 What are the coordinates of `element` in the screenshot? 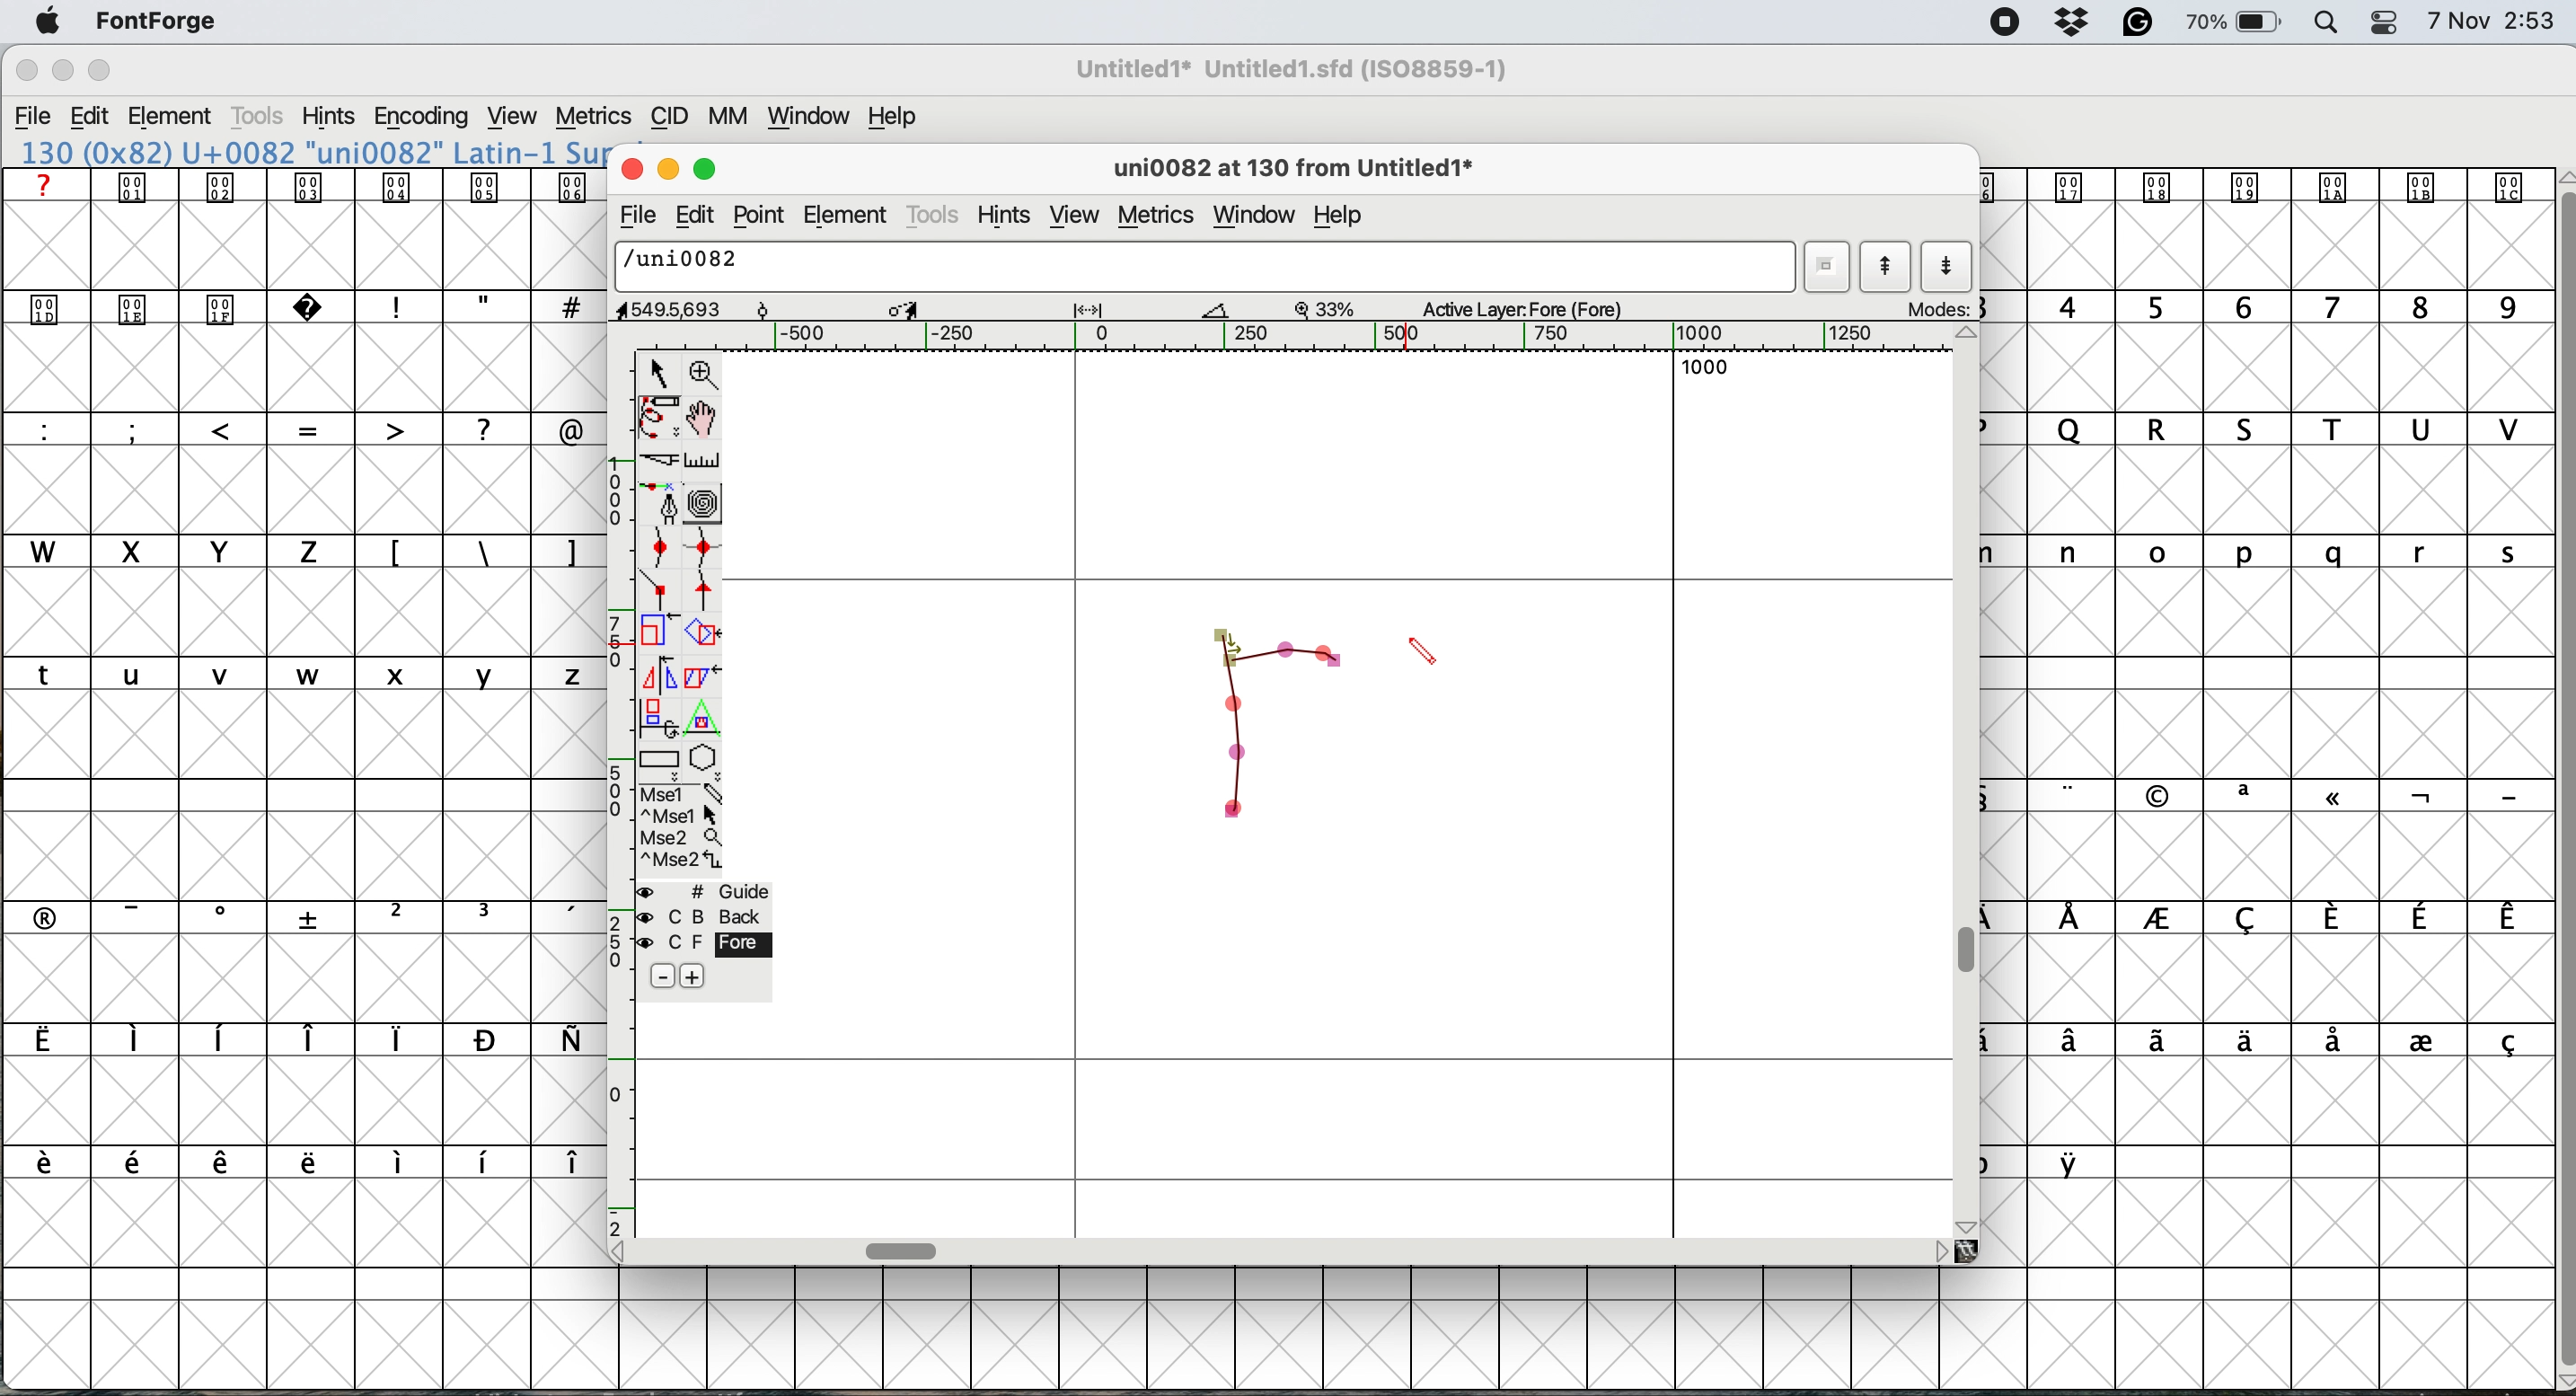 It's located at (181, 116).